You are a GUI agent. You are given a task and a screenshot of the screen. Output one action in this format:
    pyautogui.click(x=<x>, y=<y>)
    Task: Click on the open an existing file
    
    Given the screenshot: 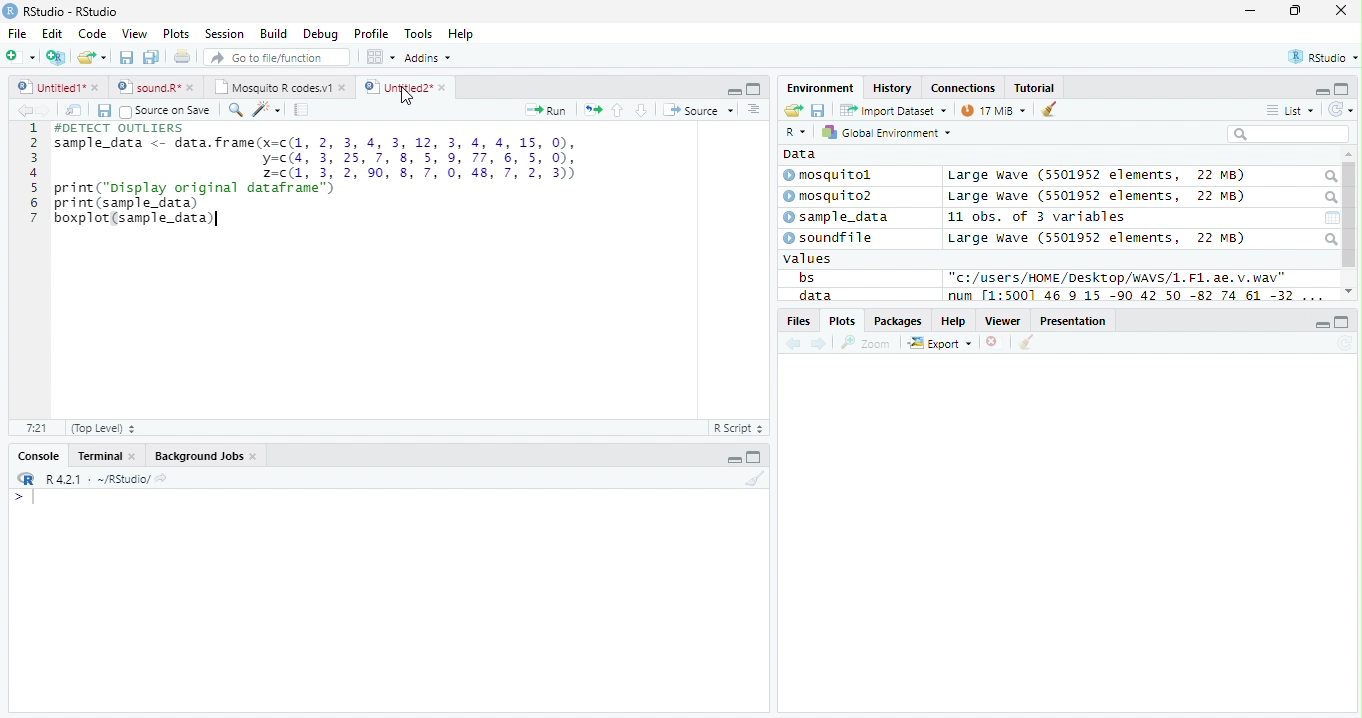 What is the action you would take?
    pyautogui.click(x=92, y=57)
    